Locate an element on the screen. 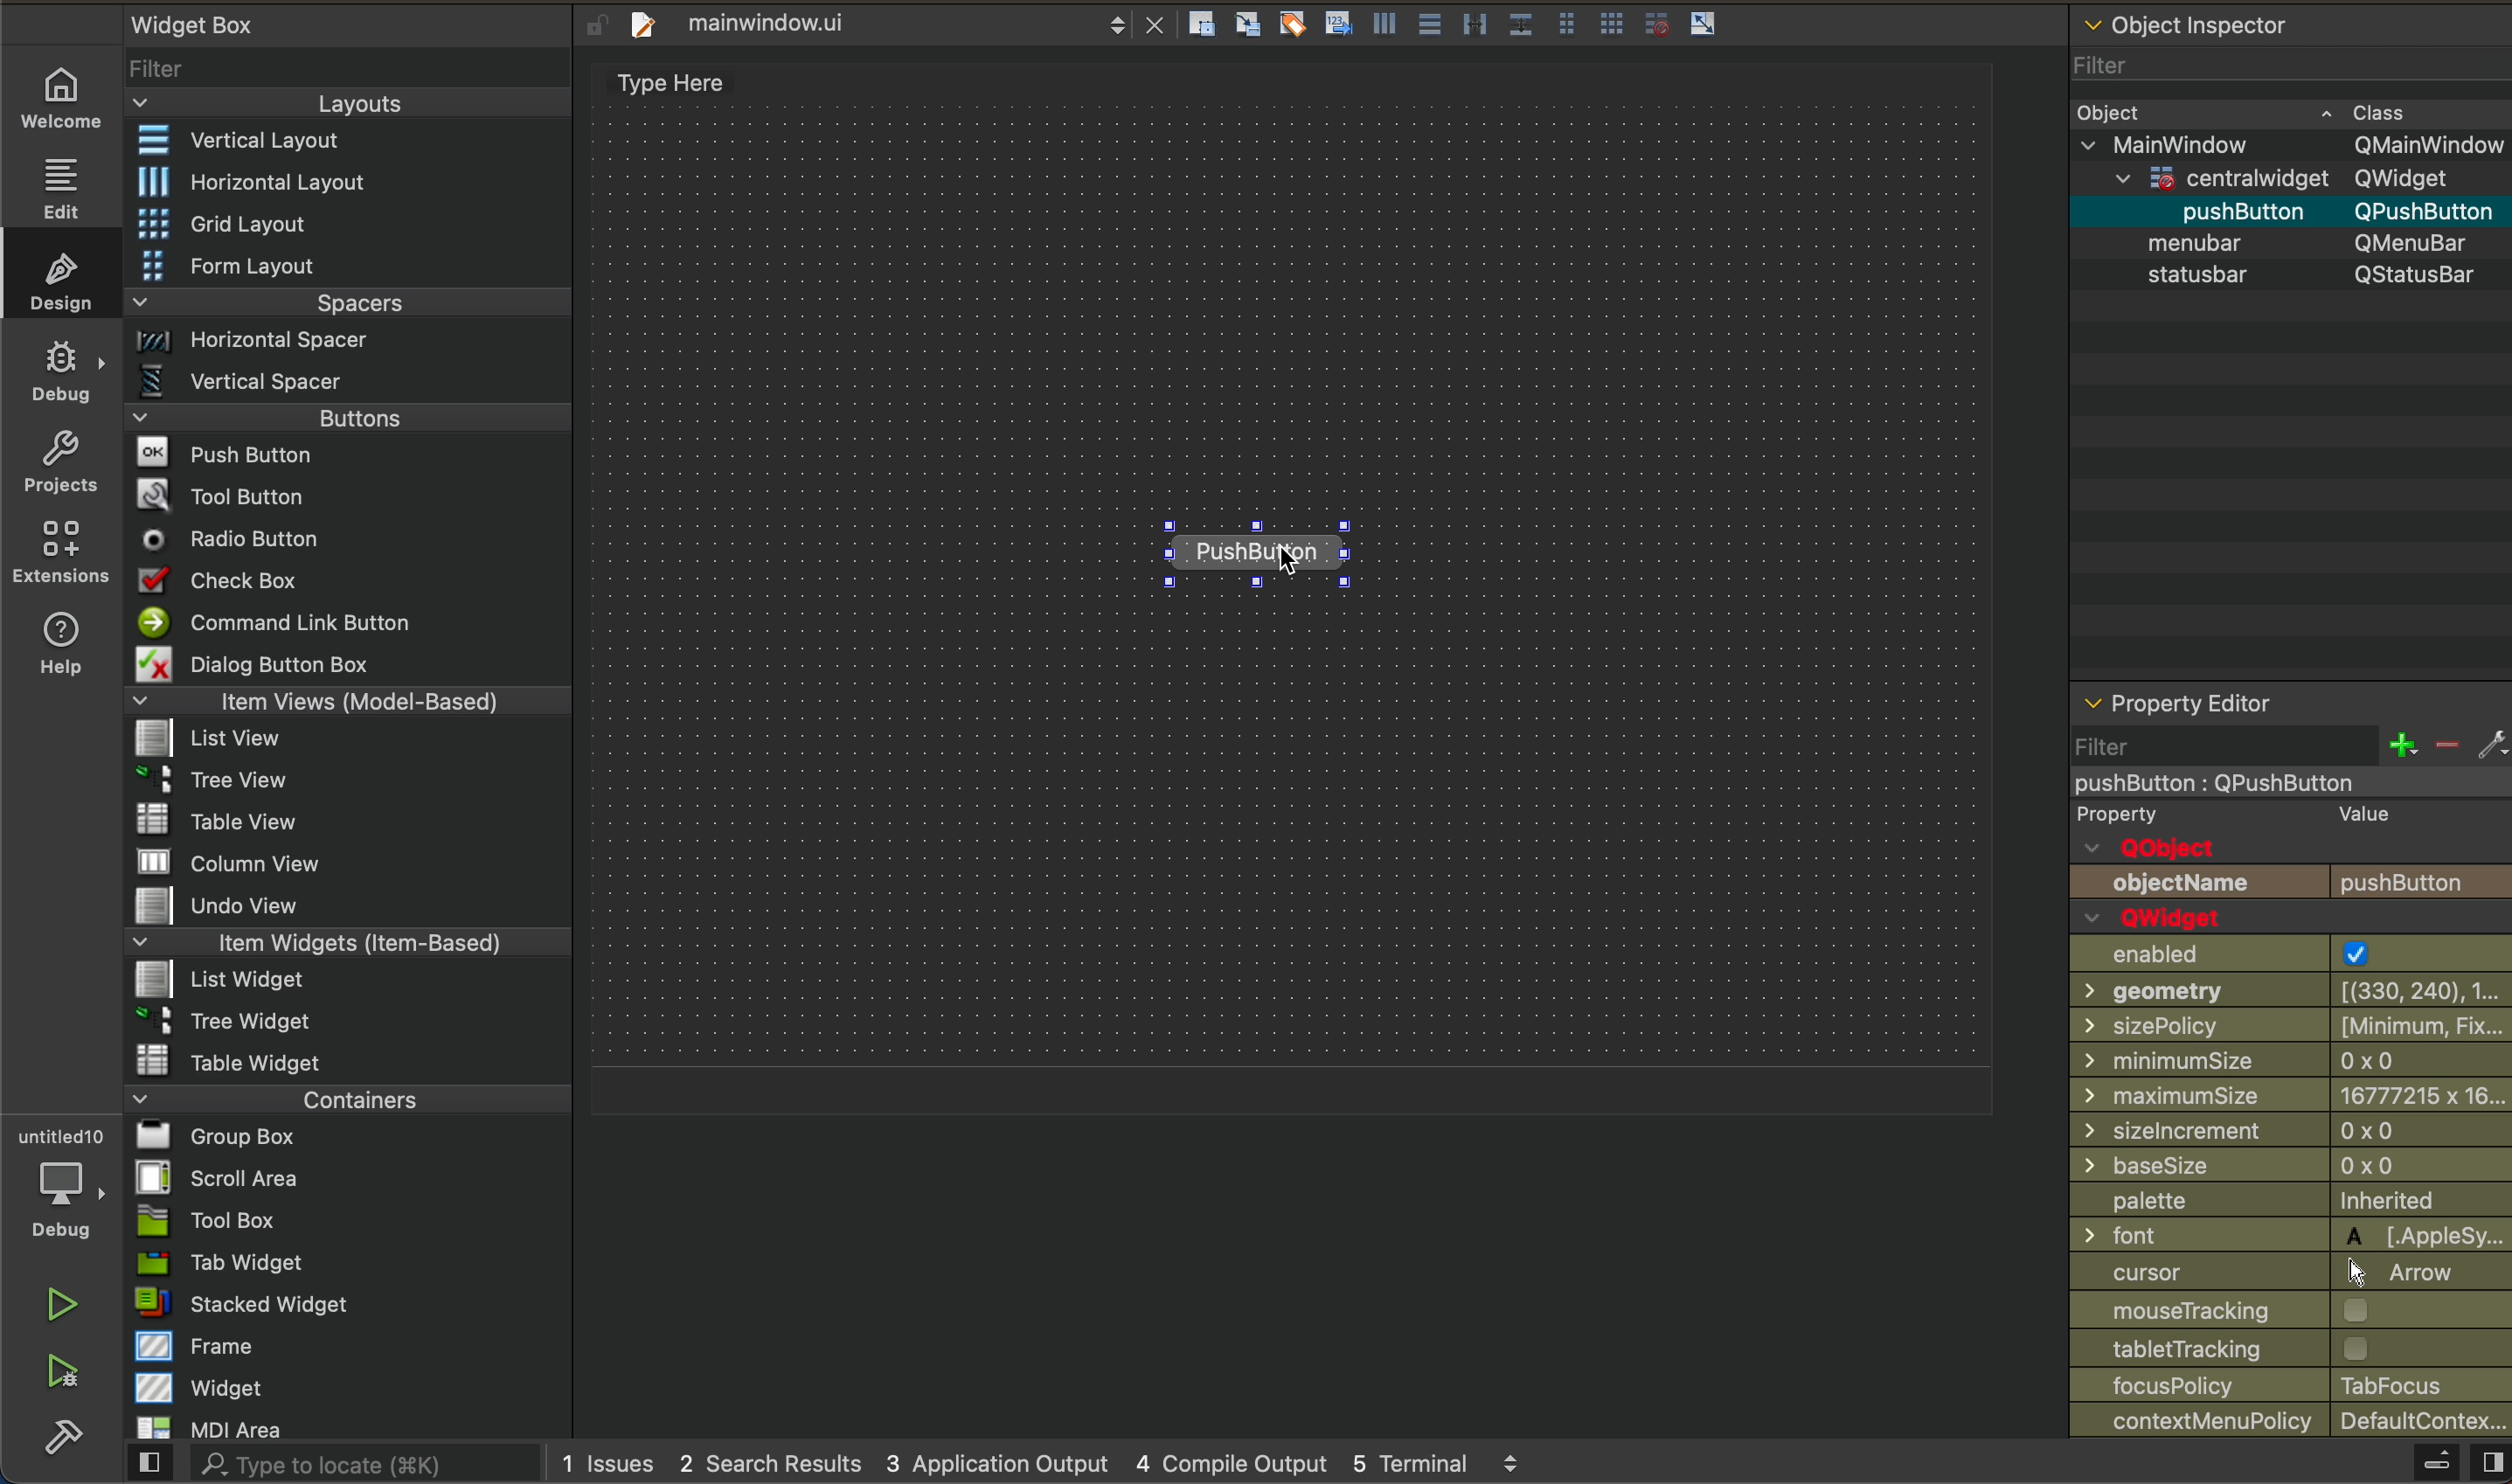 This screenshot has width=2512, height=1484. Push button is located at coordinates (1237, 554).